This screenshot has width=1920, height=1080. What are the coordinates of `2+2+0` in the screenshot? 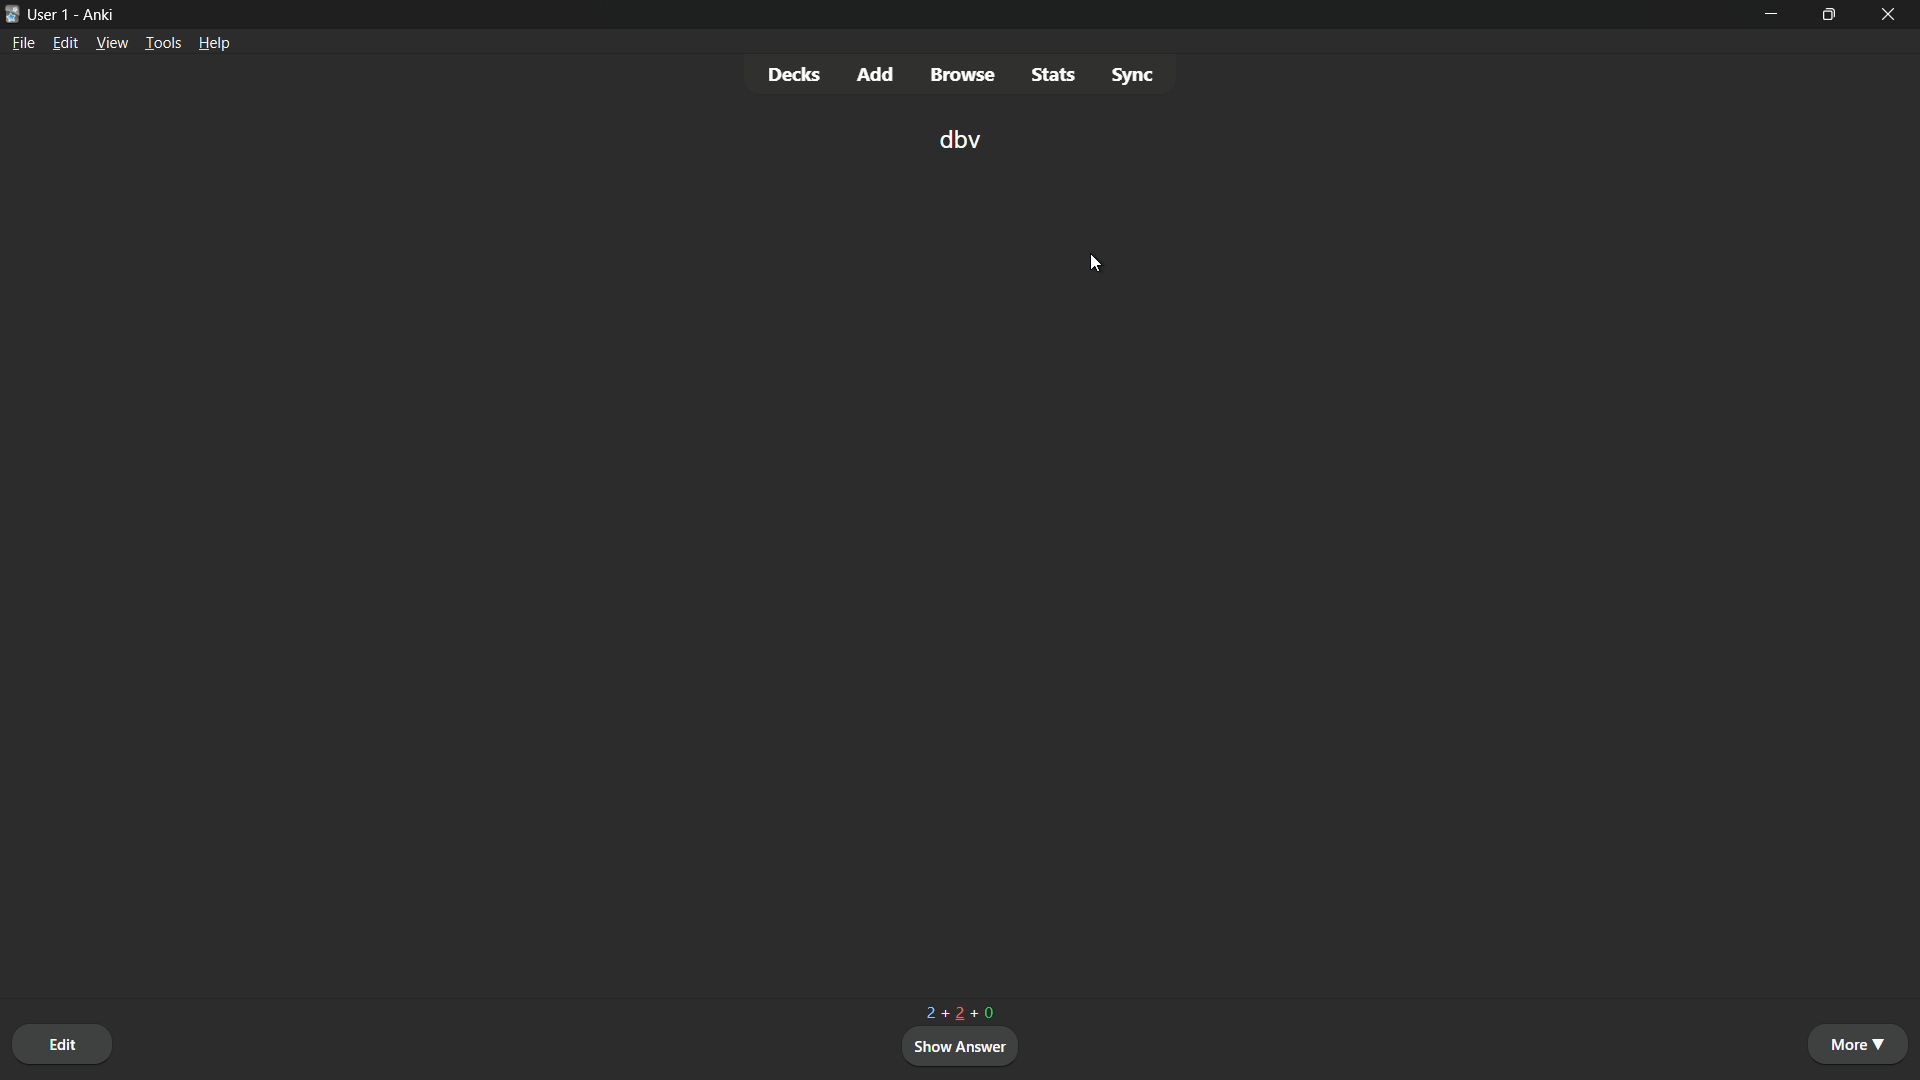 It's located at (961, 1011).